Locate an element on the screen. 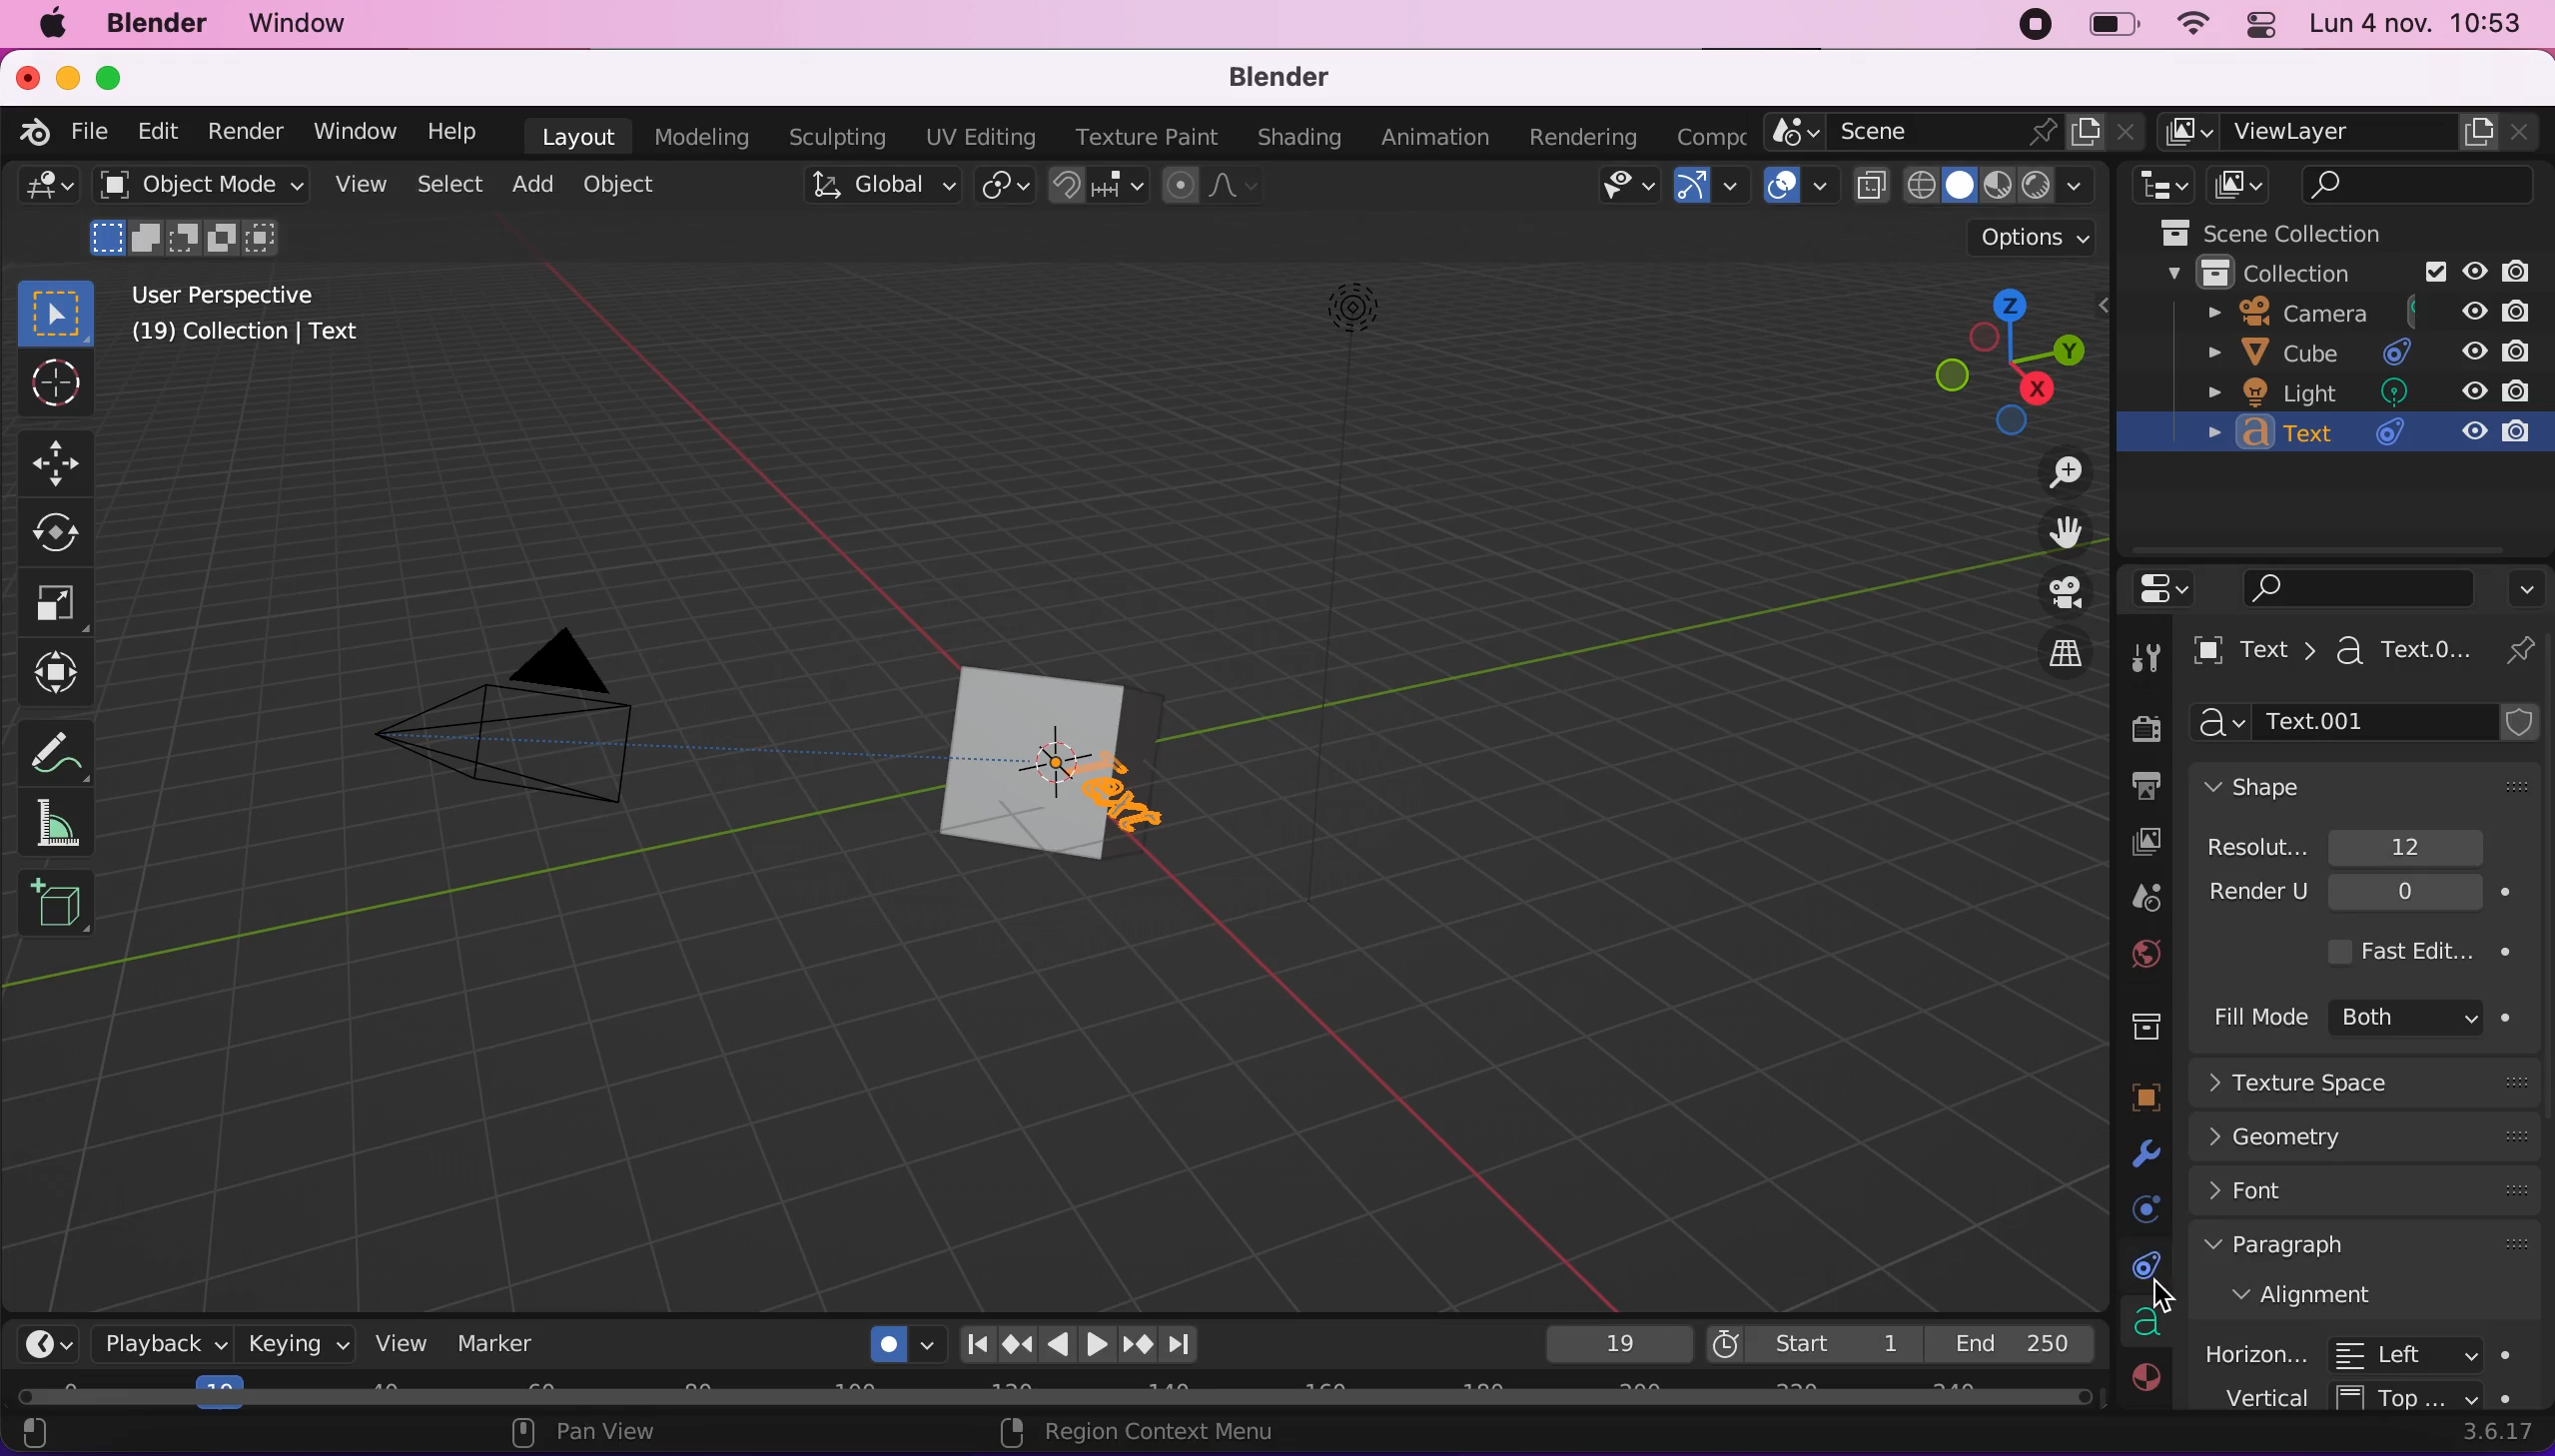  texture space is located at coordinates (2378, 1084).